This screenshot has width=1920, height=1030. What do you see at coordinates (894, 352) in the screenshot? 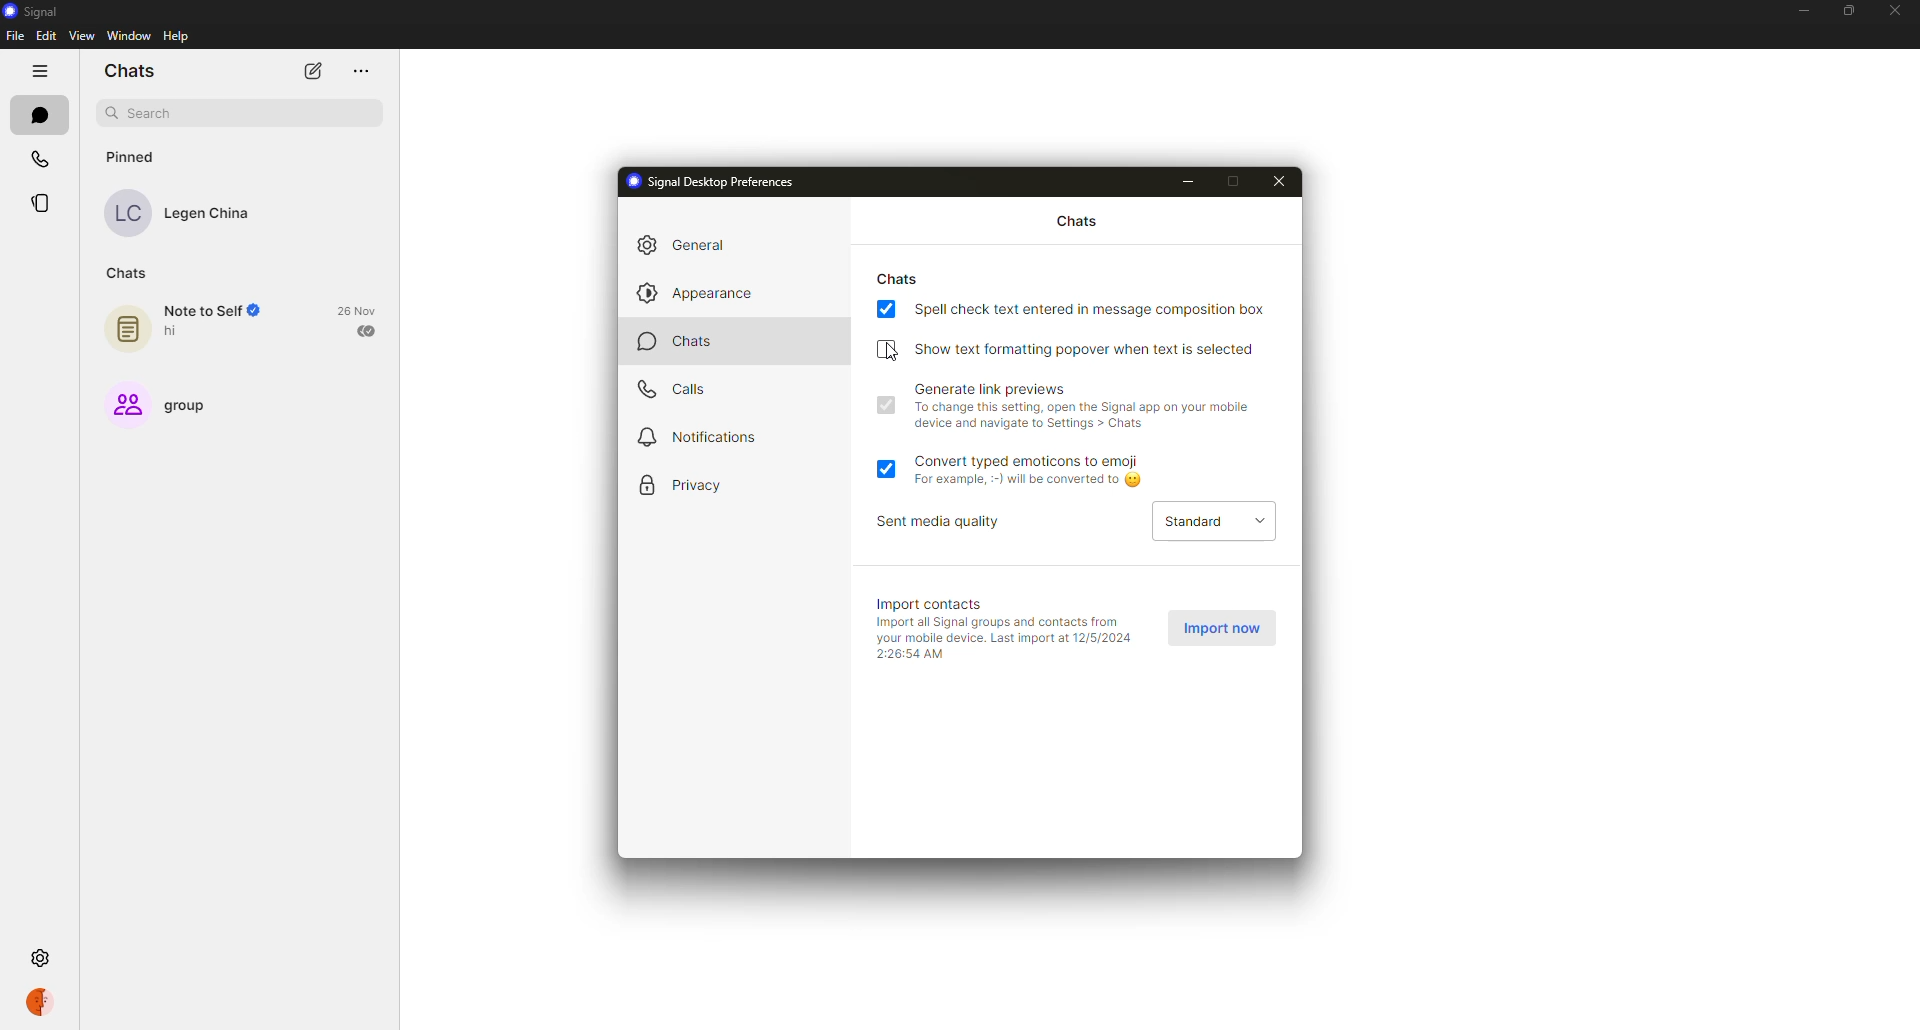
I see `cursor` at bounding box center [894, 352].